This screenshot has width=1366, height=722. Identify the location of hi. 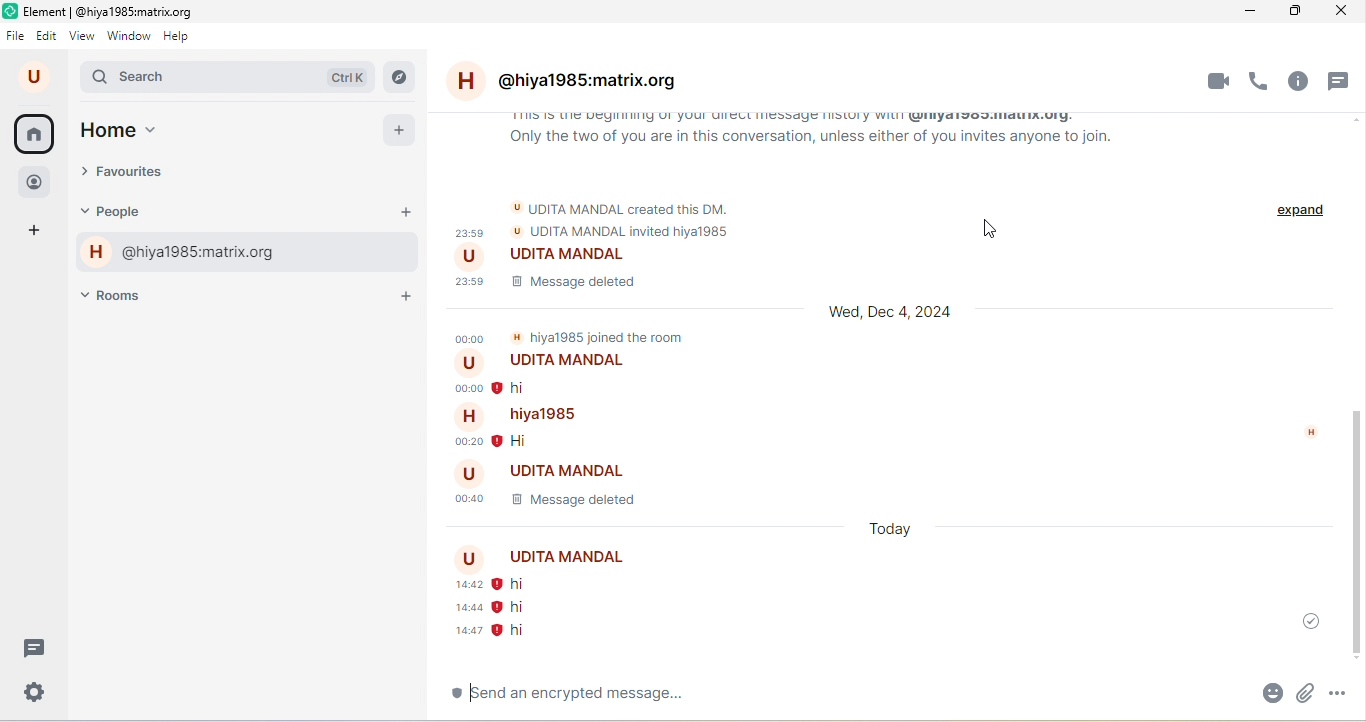
(531, 440).